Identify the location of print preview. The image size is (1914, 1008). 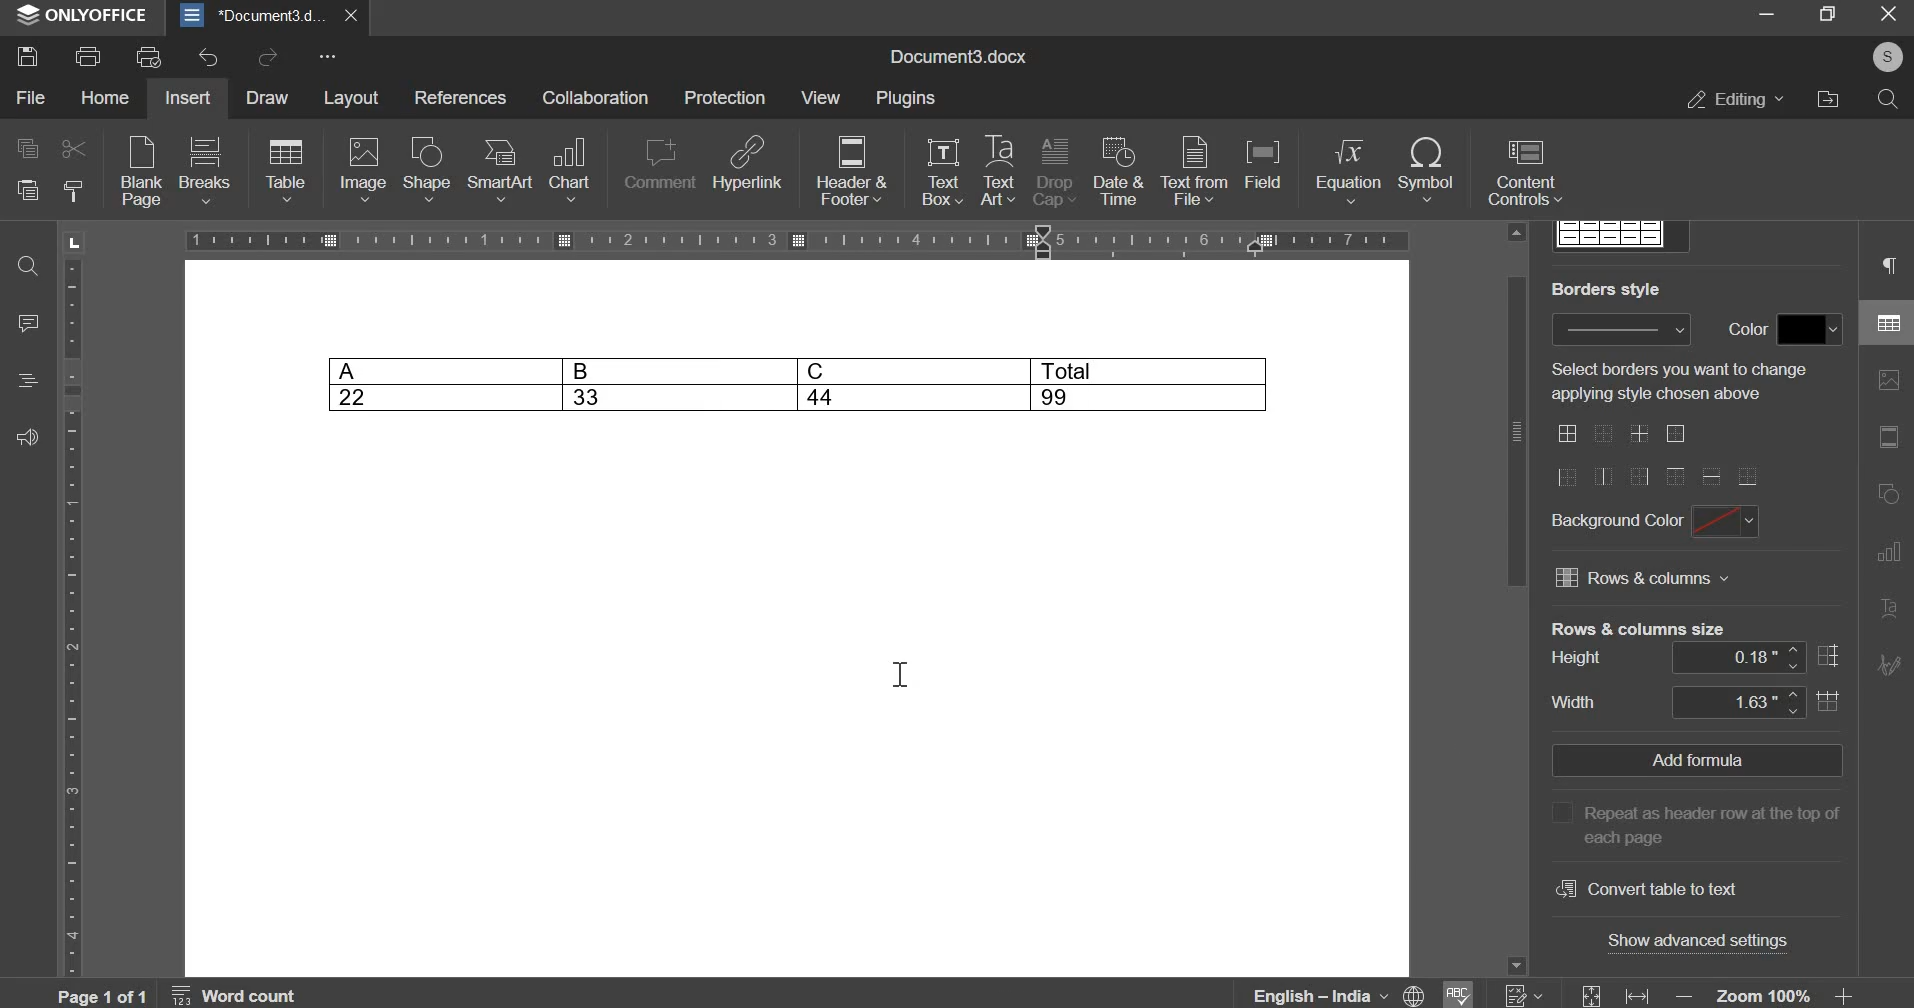
(151, 55).